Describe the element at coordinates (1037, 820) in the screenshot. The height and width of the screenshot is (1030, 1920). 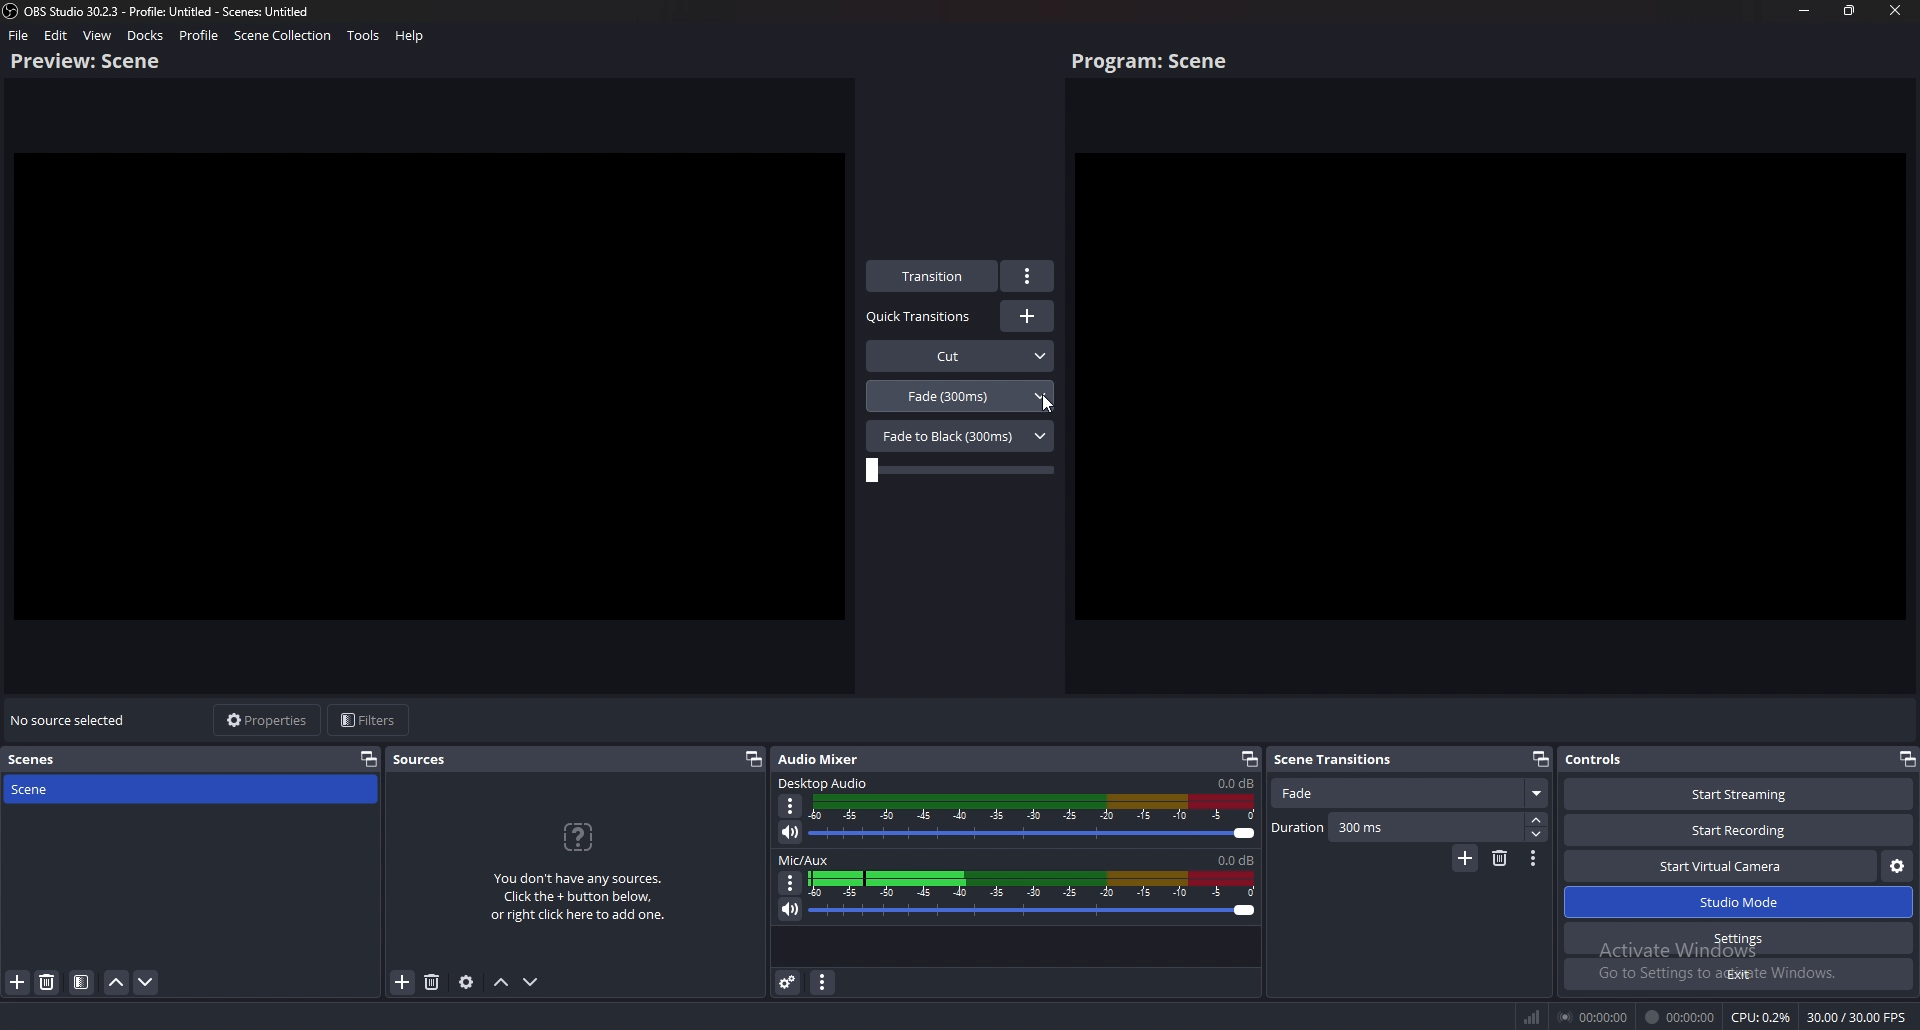
I see `Desktop audio sound bar` at that location.